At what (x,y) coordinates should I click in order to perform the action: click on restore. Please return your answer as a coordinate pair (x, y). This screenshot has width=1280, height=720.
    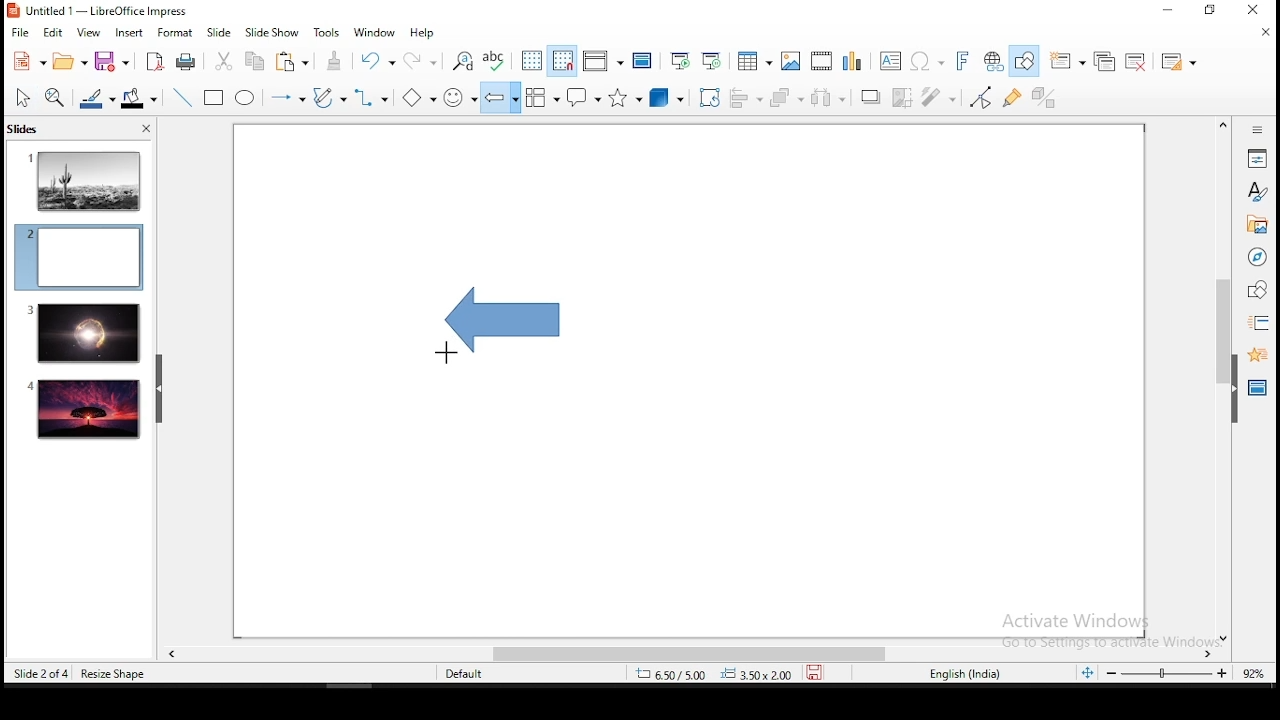
    Looking at the image, I should click on (1211, 11).